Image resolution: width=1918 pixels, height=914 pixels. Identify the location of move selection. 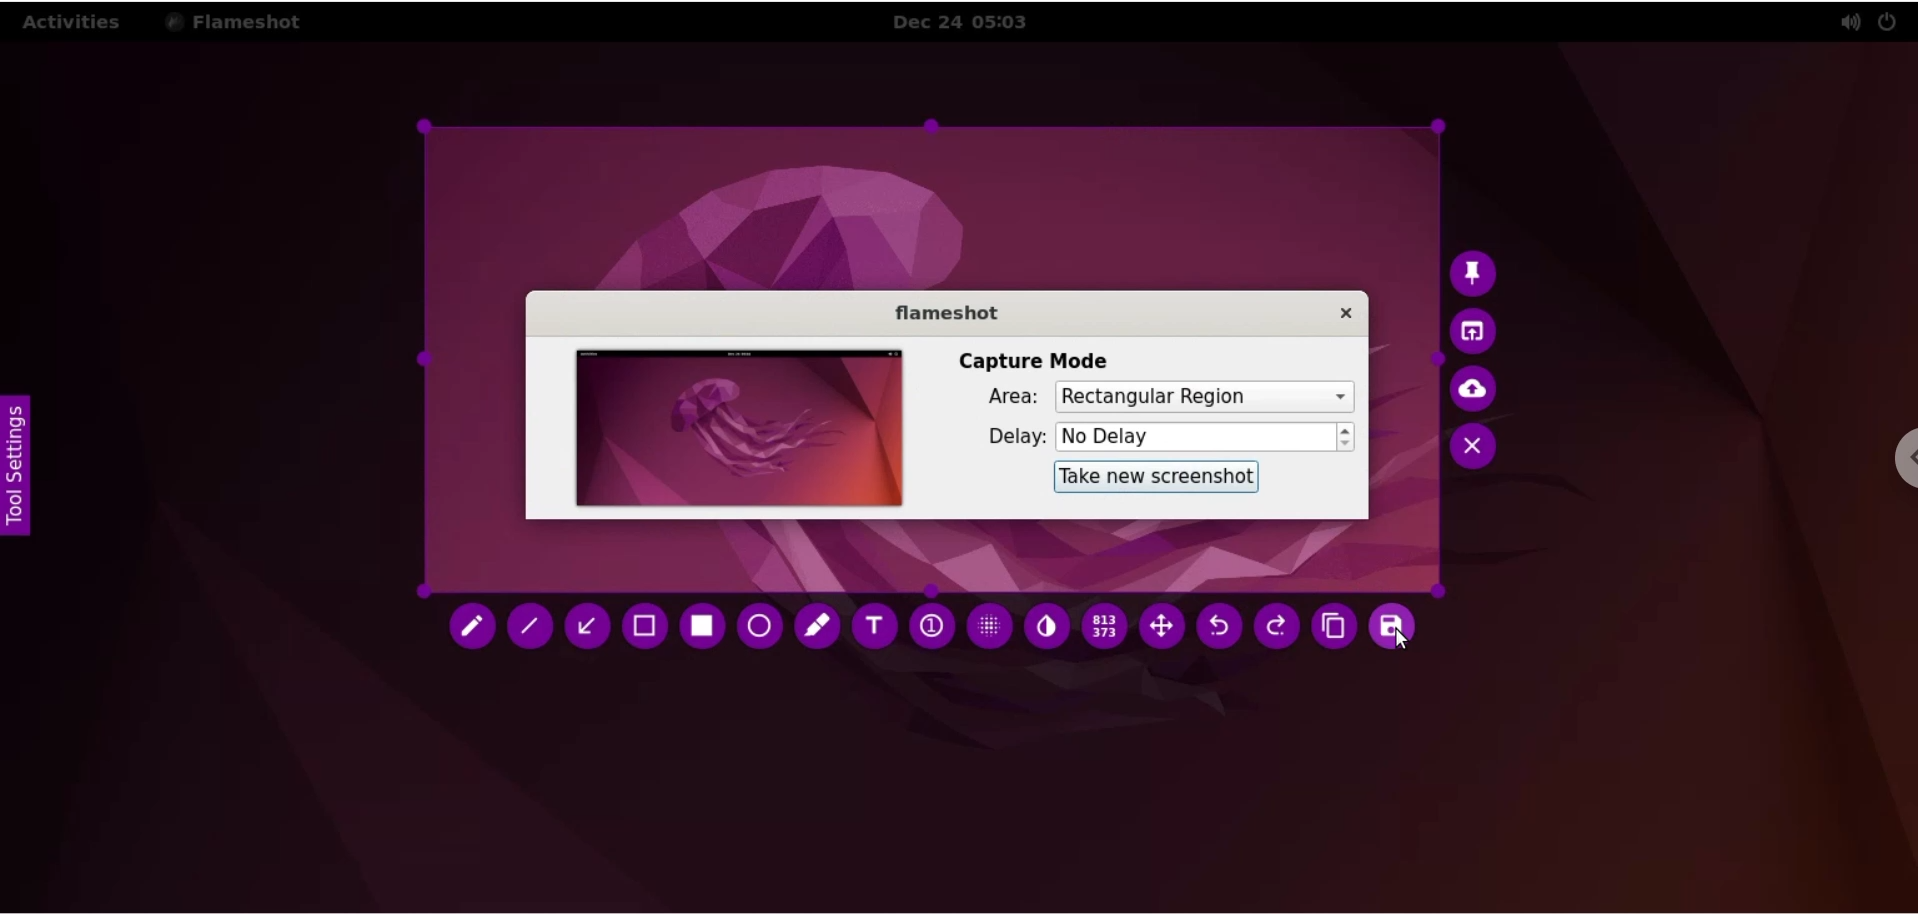
(1167, 629).